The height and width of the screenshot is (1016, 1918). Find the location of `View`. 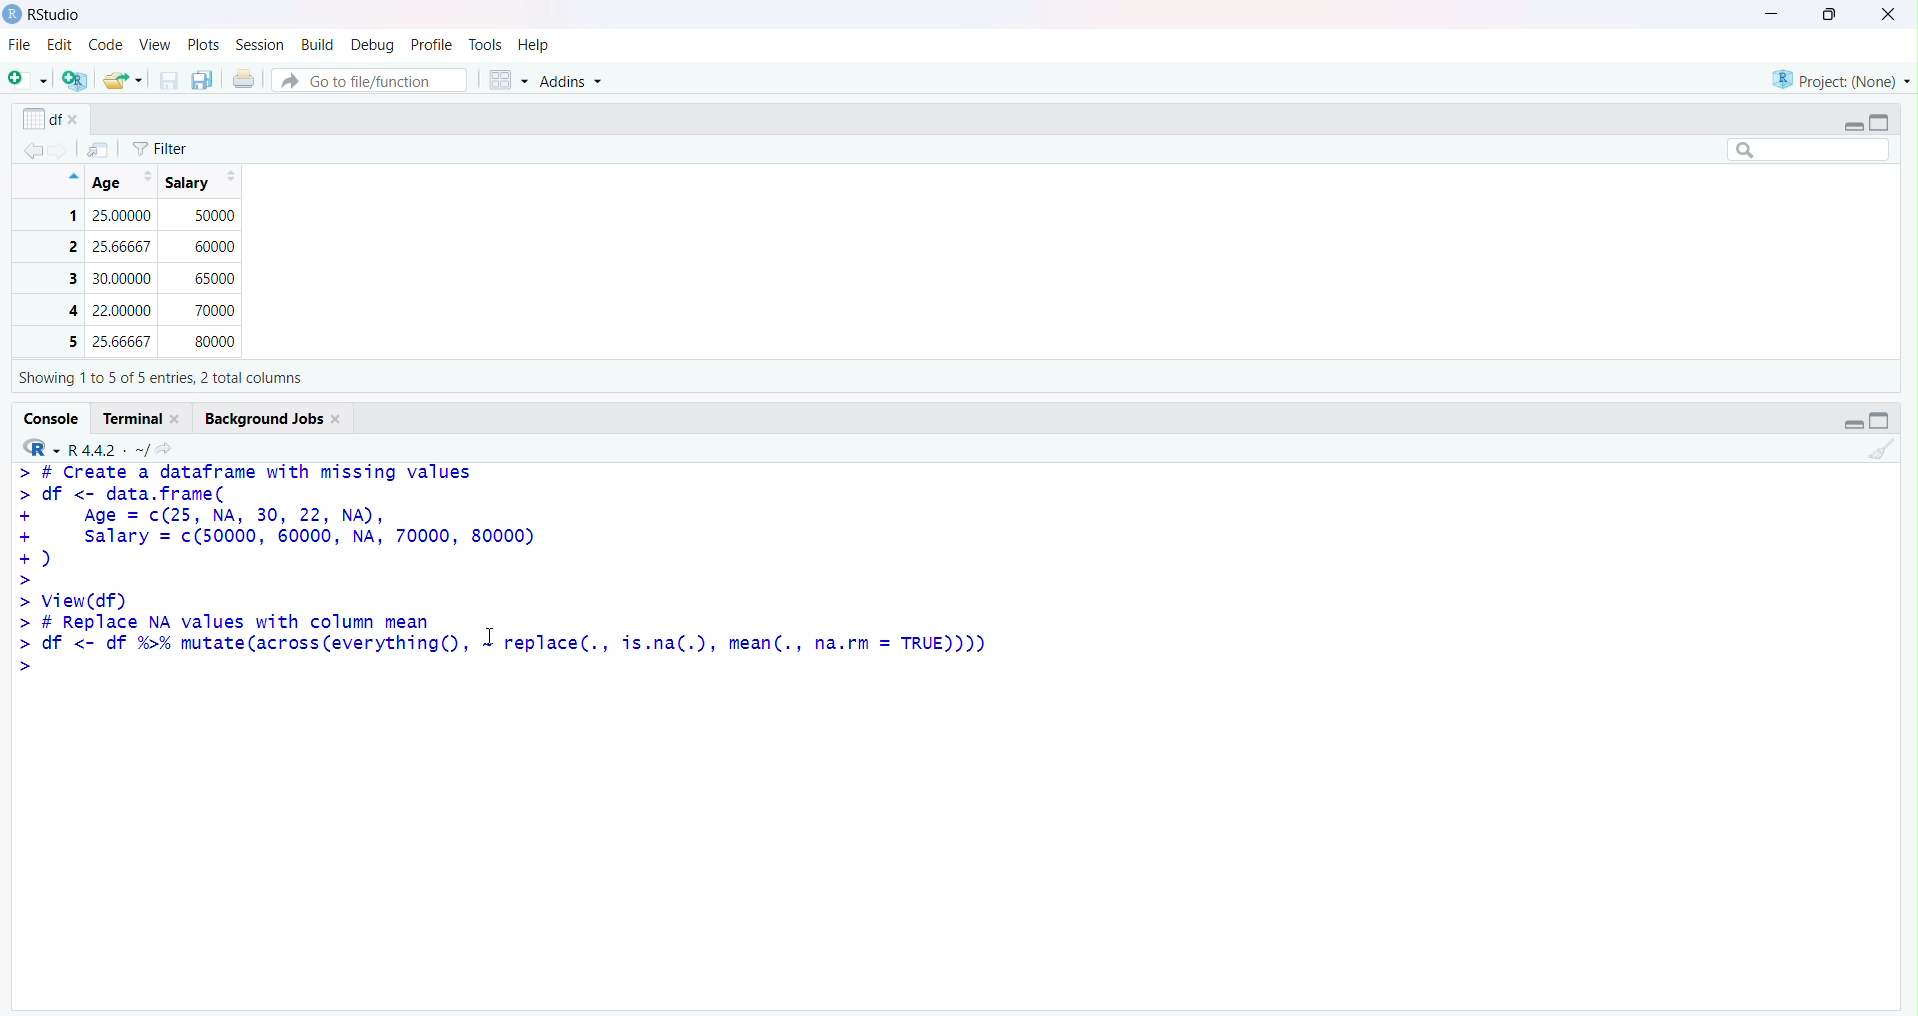

View is located at coordinates (153, 46).